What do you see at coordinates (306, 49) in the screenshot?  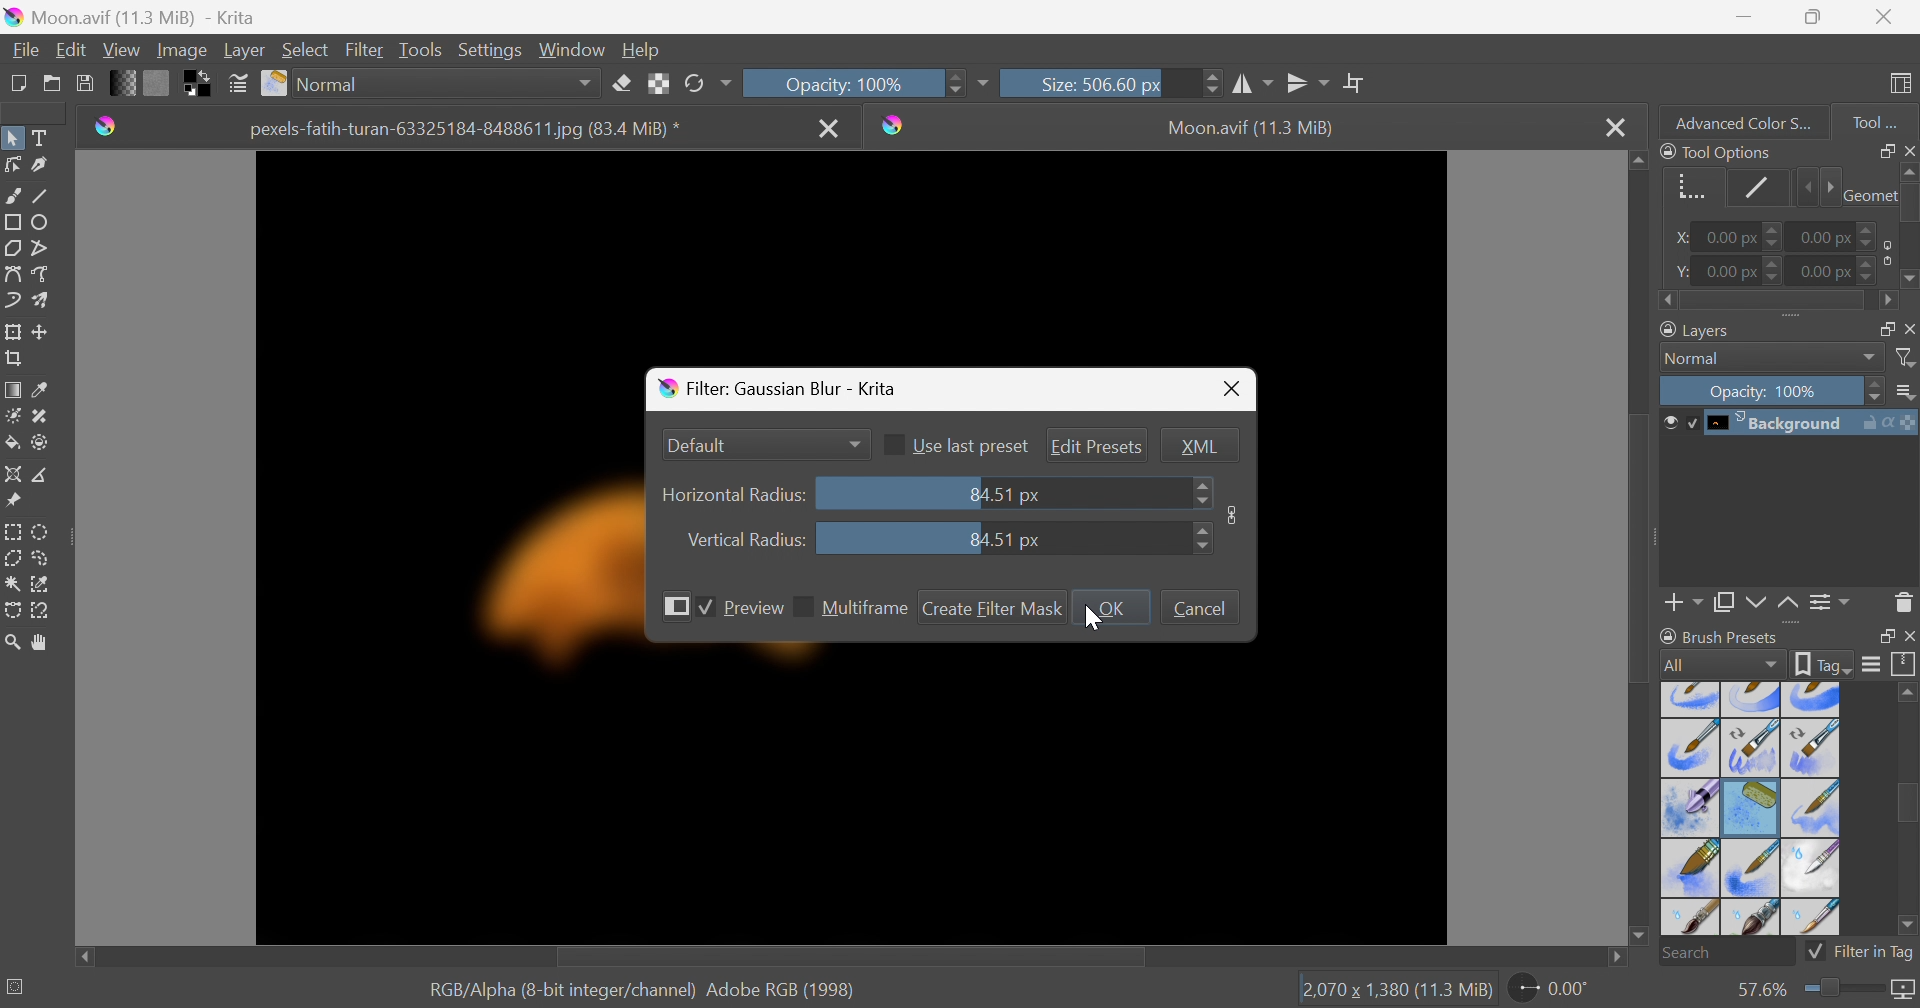 I see `Select` at bounding box center [306, 49].